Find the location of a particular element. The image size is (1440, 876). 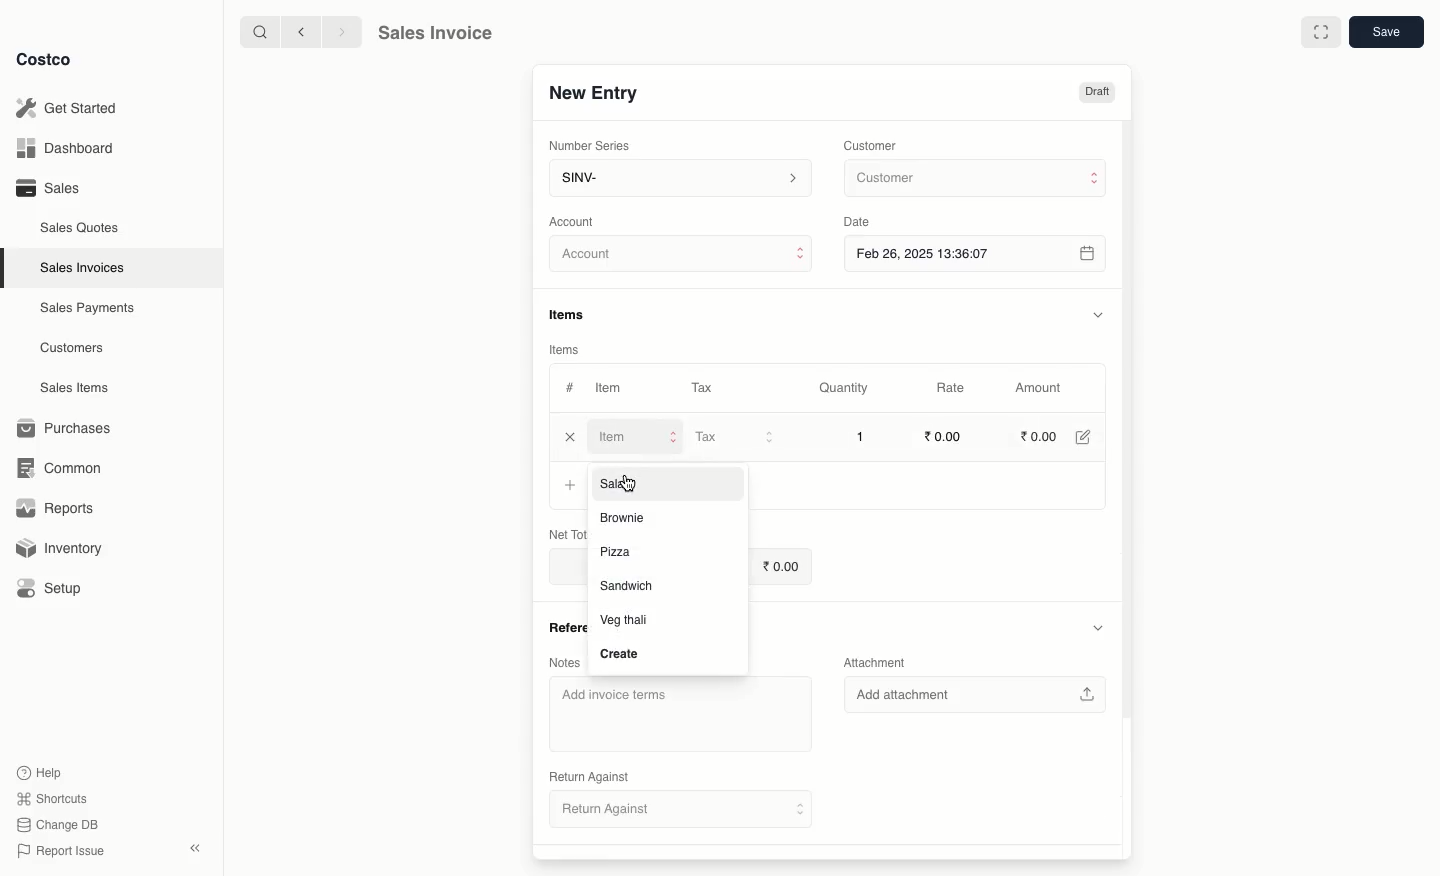

Item is located at coordinates (611, 390).